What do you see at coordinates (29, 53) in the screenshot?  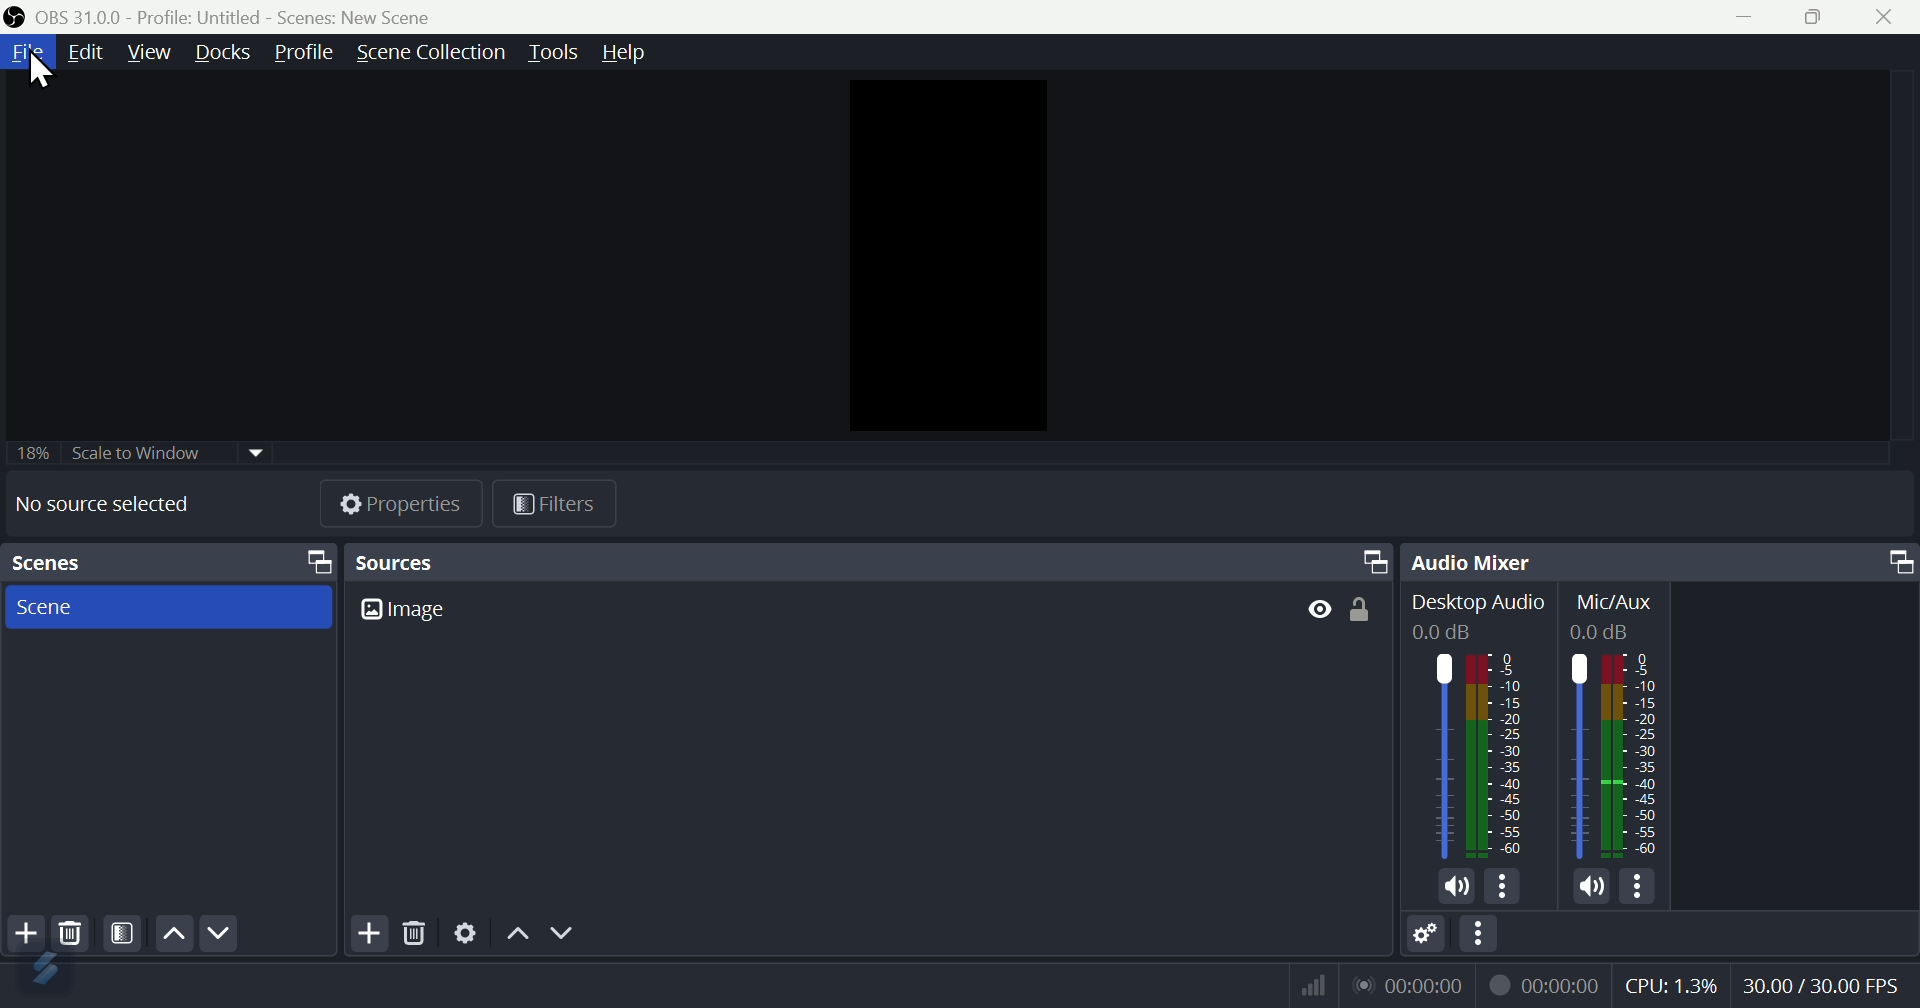 I see `file` at bounding box center [29, 53].